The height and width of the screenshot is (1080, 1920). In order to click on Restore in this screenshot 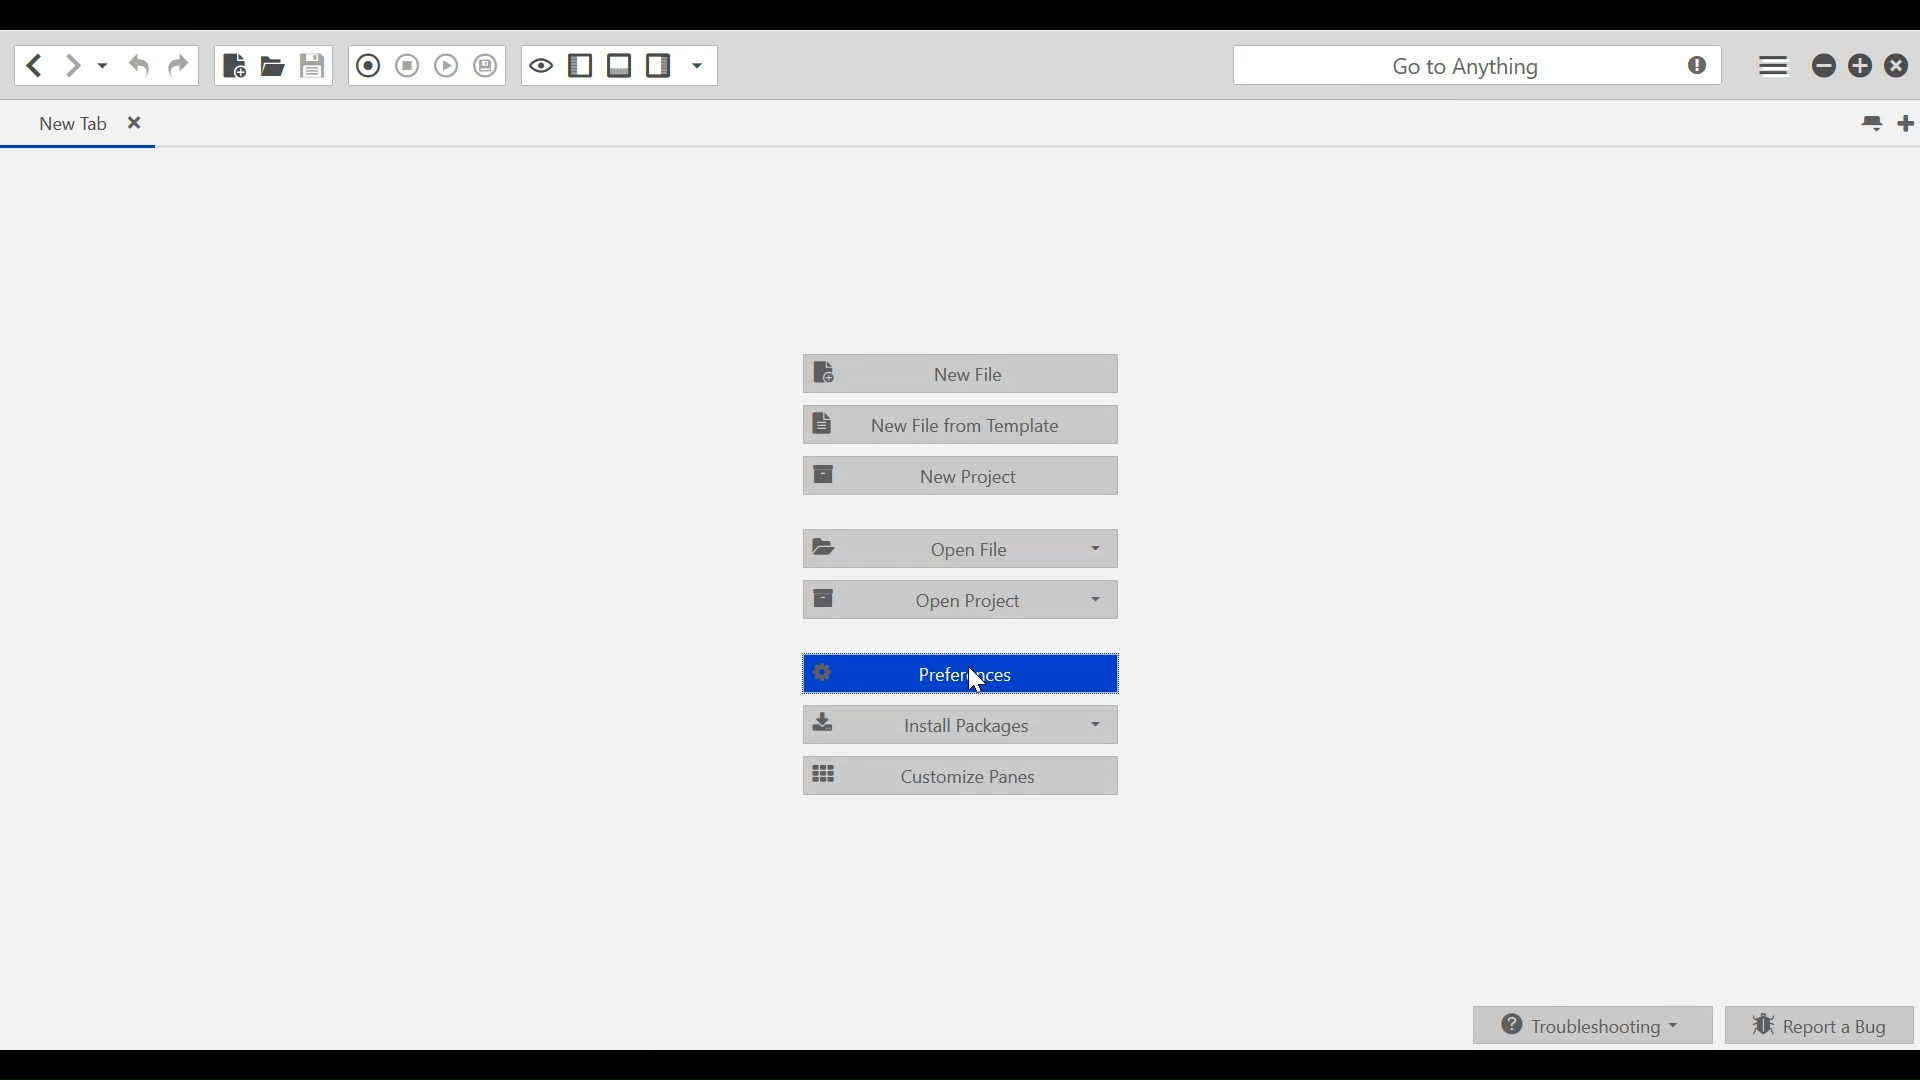, I will do `click(1861, 65)`.